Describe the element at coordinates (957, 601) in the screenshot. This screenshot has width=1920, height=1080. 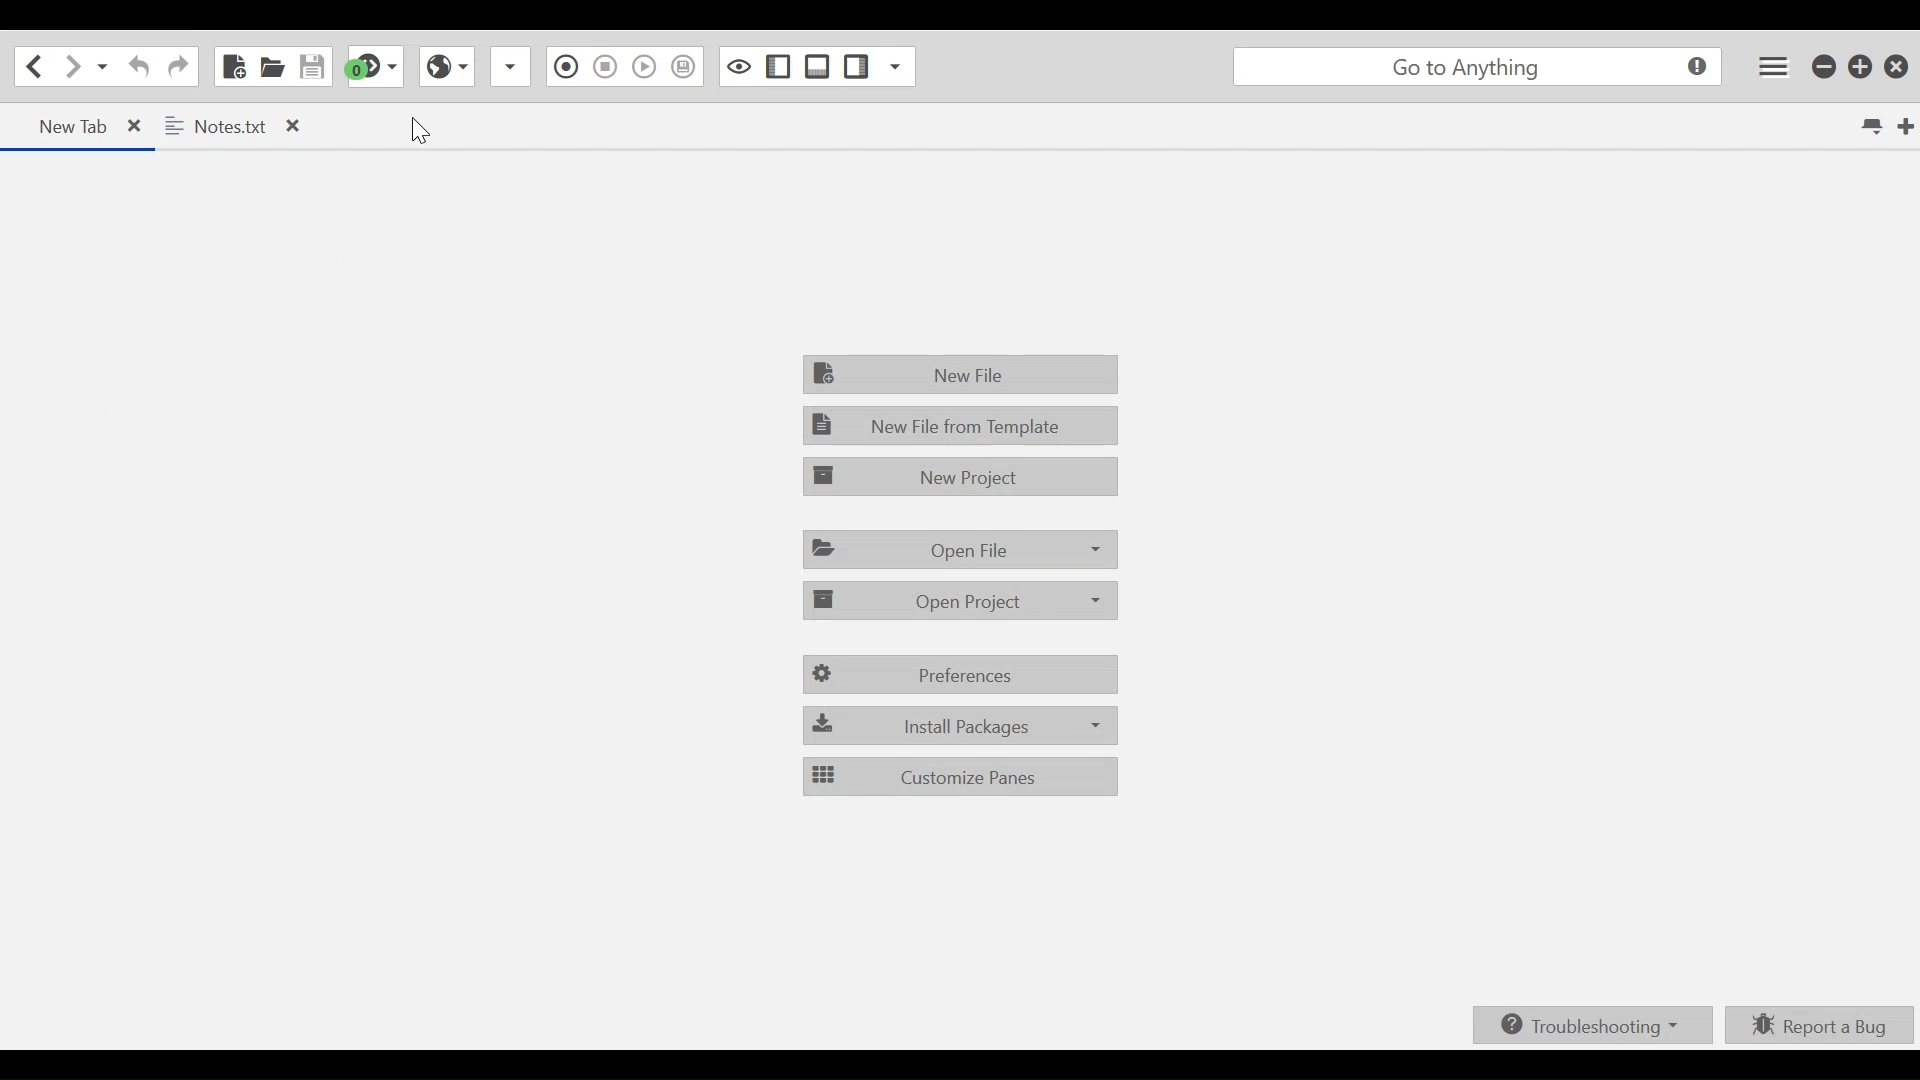
I see `Open Project` at that location.